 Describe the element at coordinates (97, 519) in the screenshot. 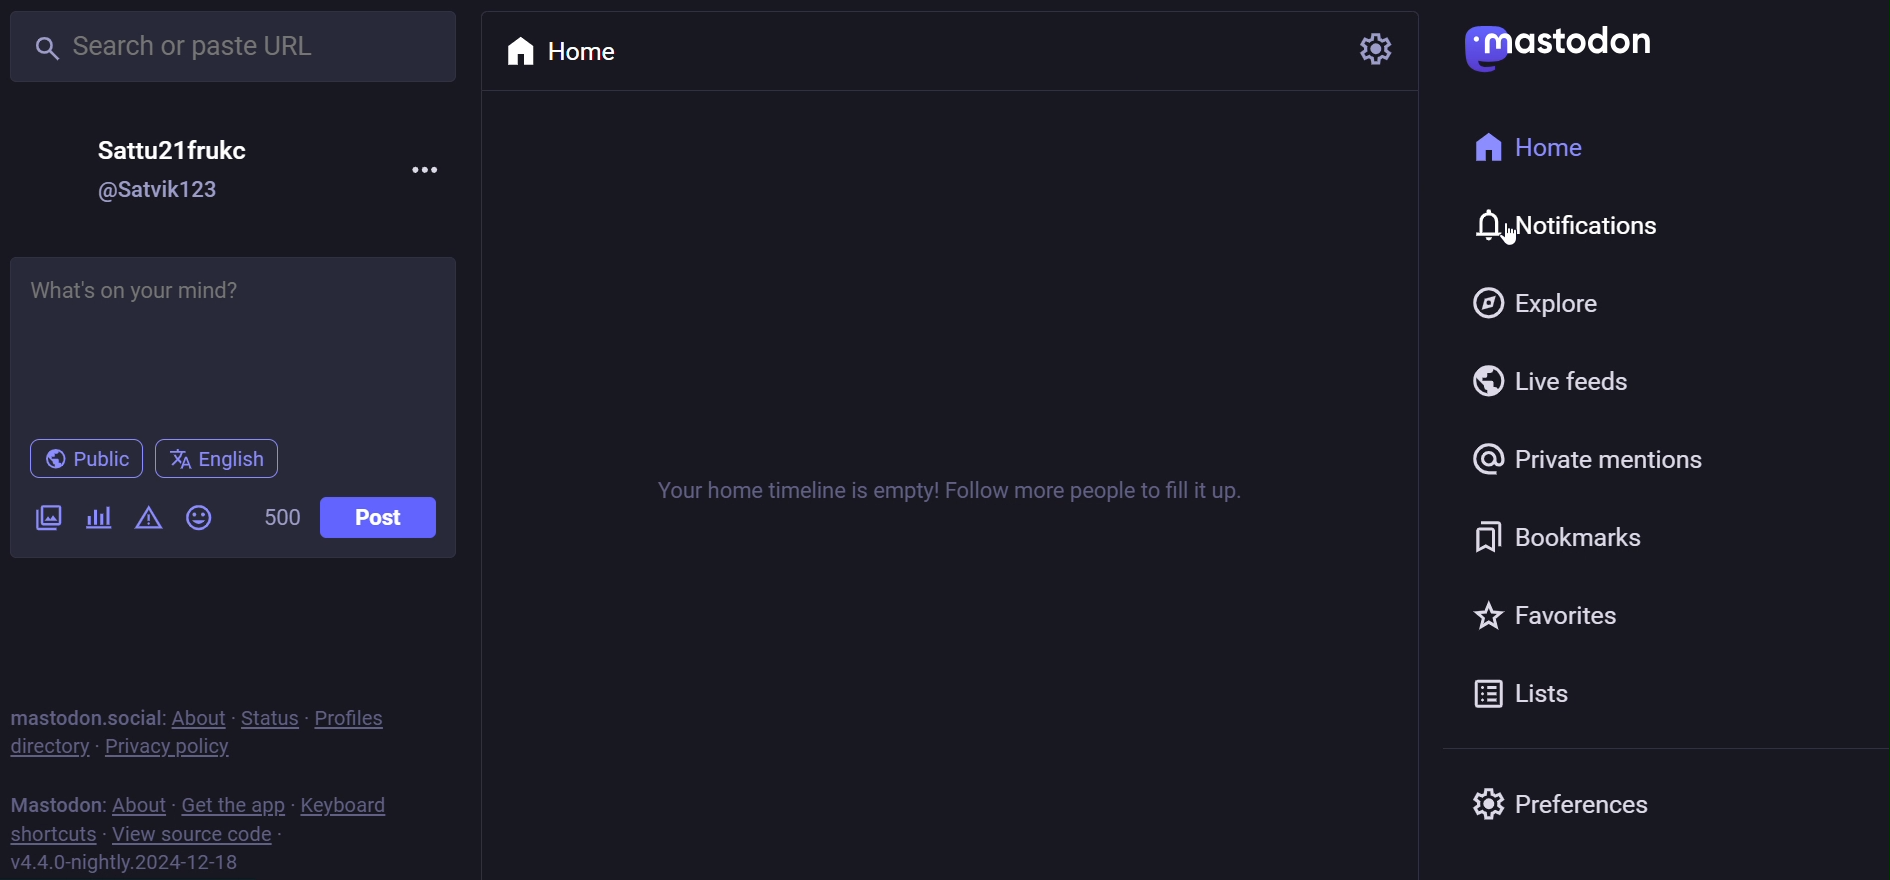

I see `poll` at that location.